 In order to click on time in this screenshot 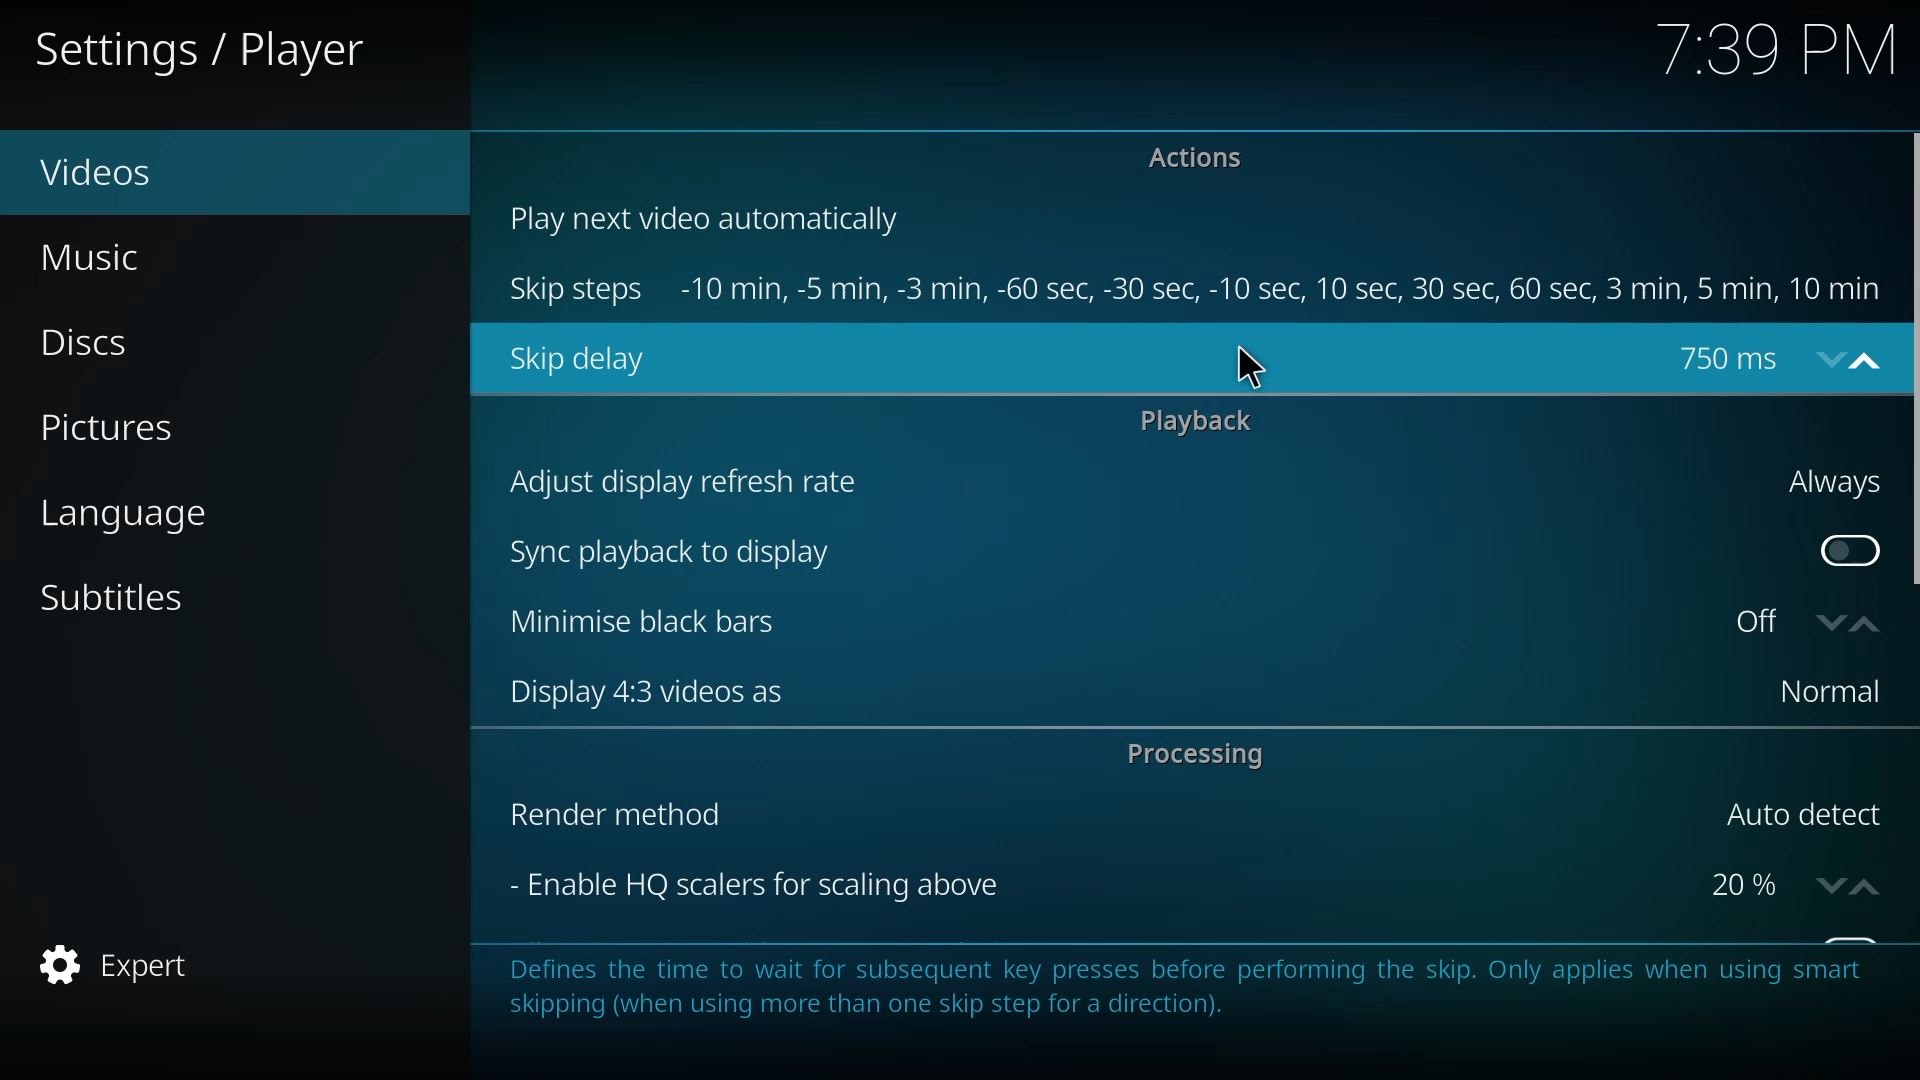, I will do `click(1286, 289)`.